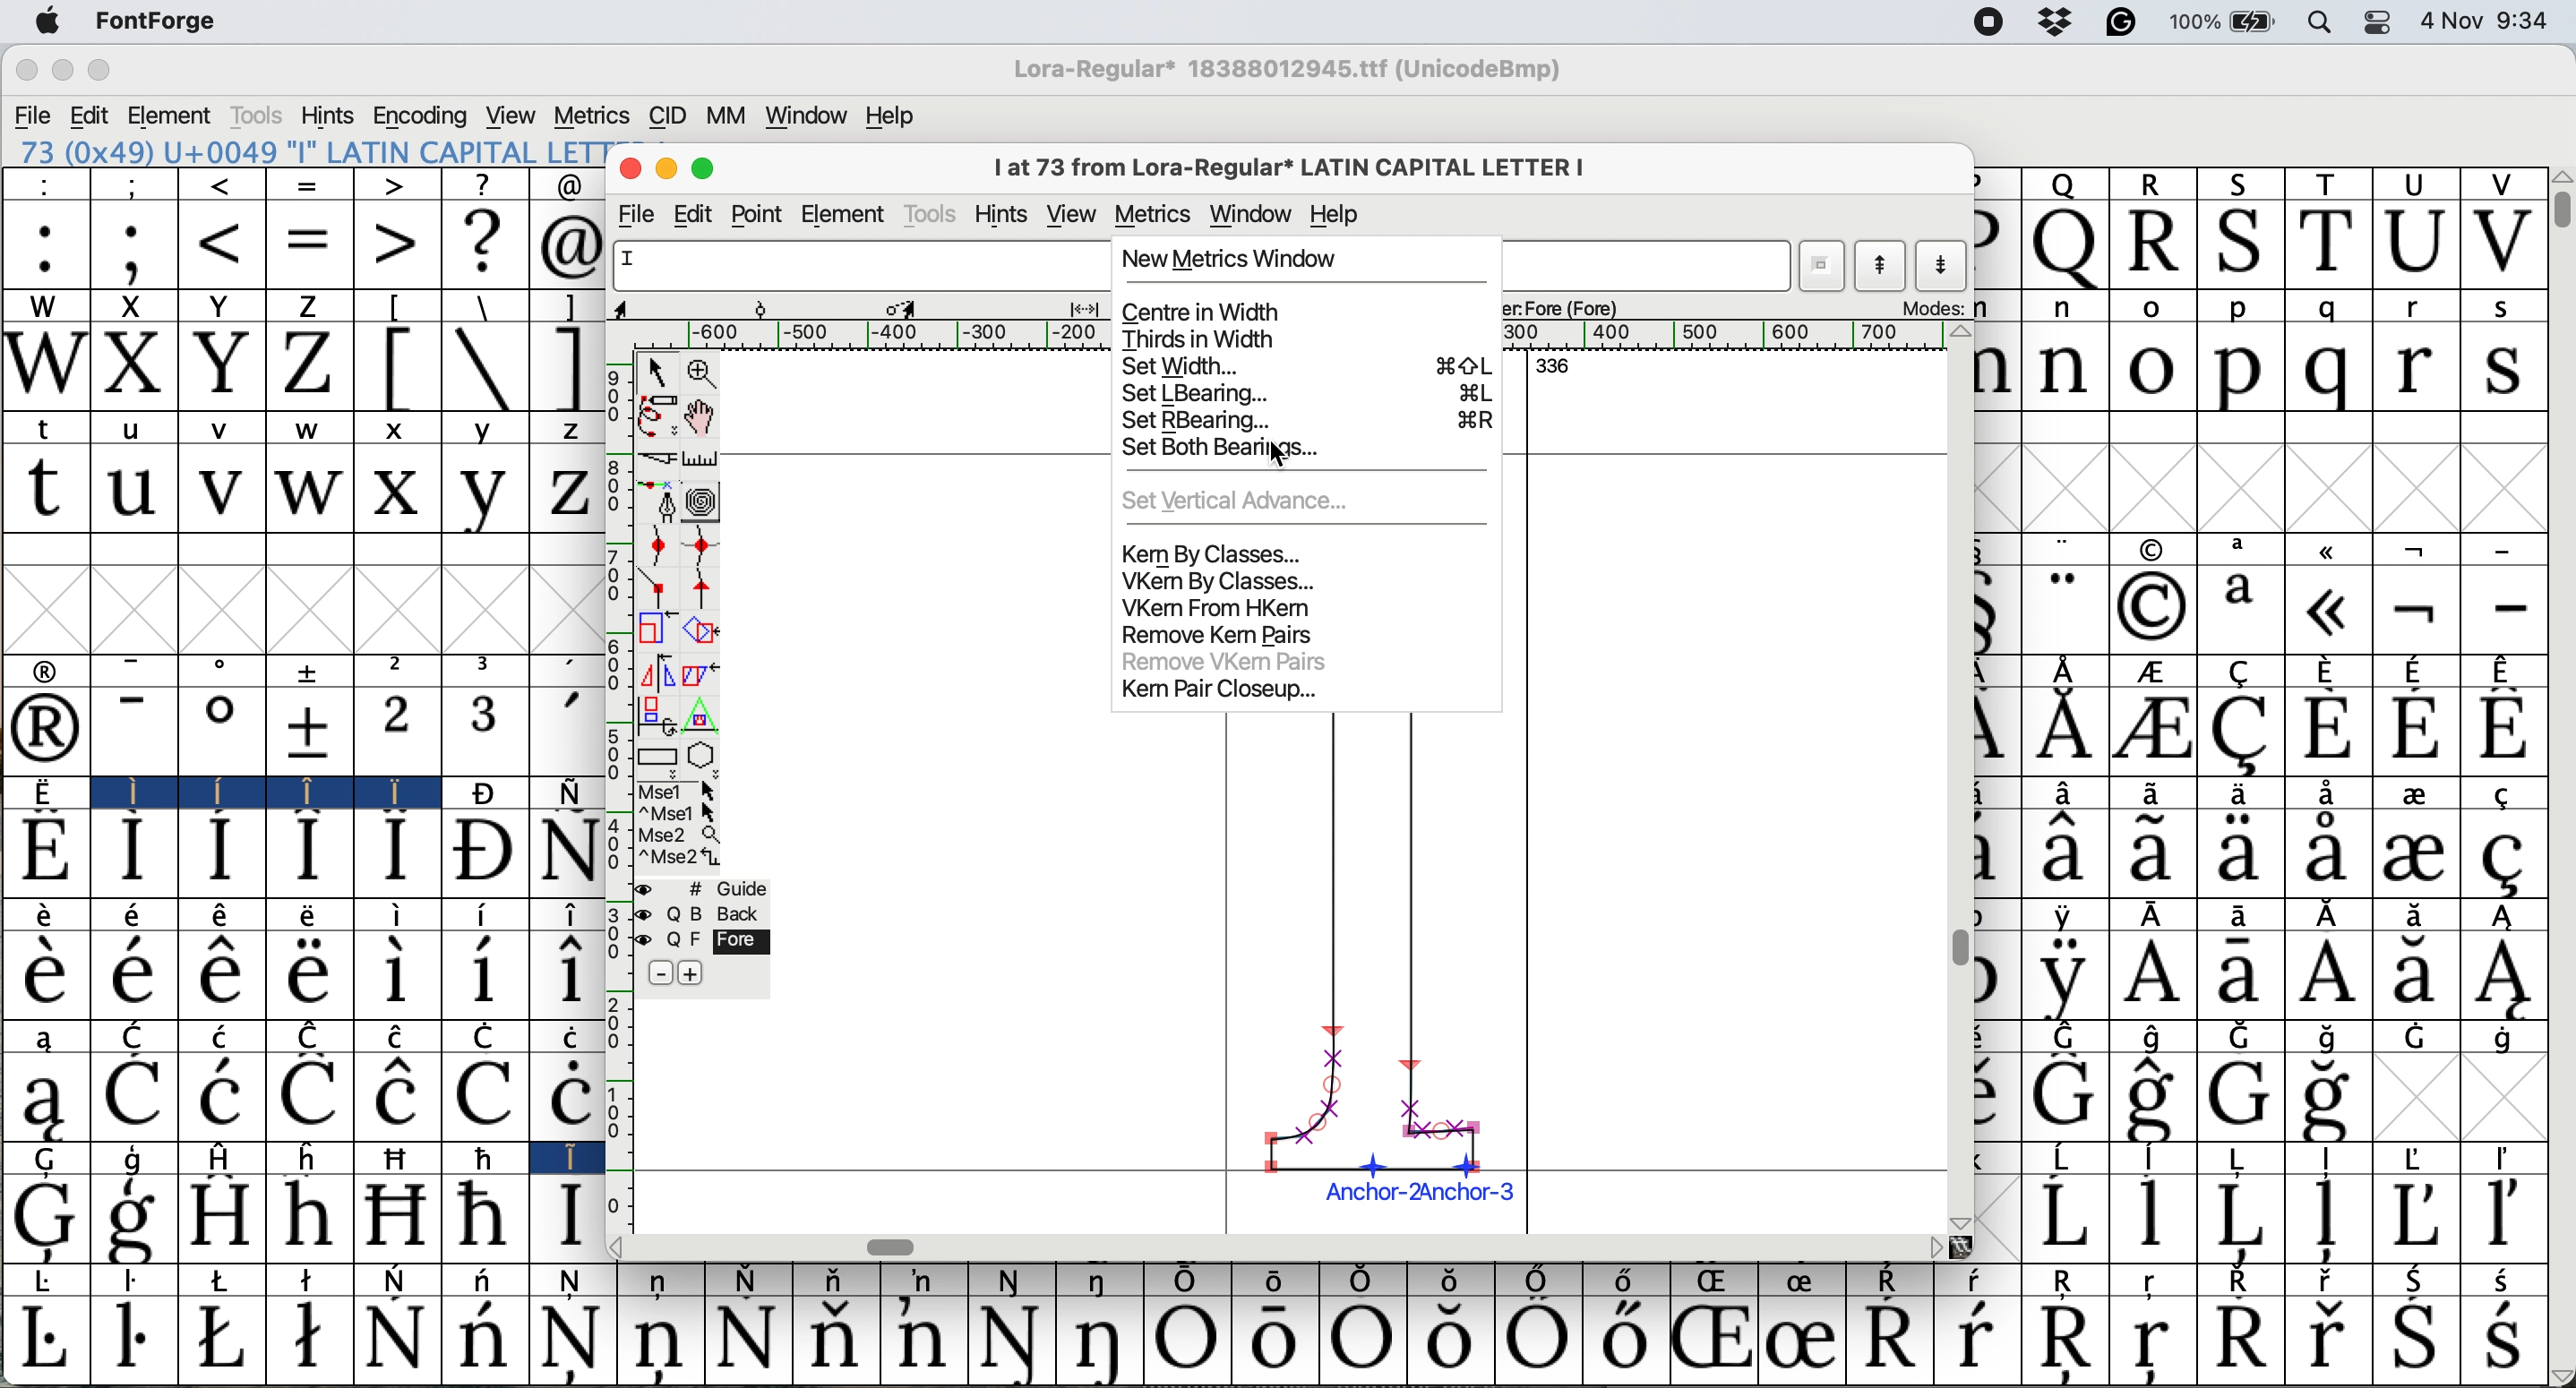  What do you see at coordinates (223, 672) in the screenshot?
I see `o` at bounding box center [223, 672].